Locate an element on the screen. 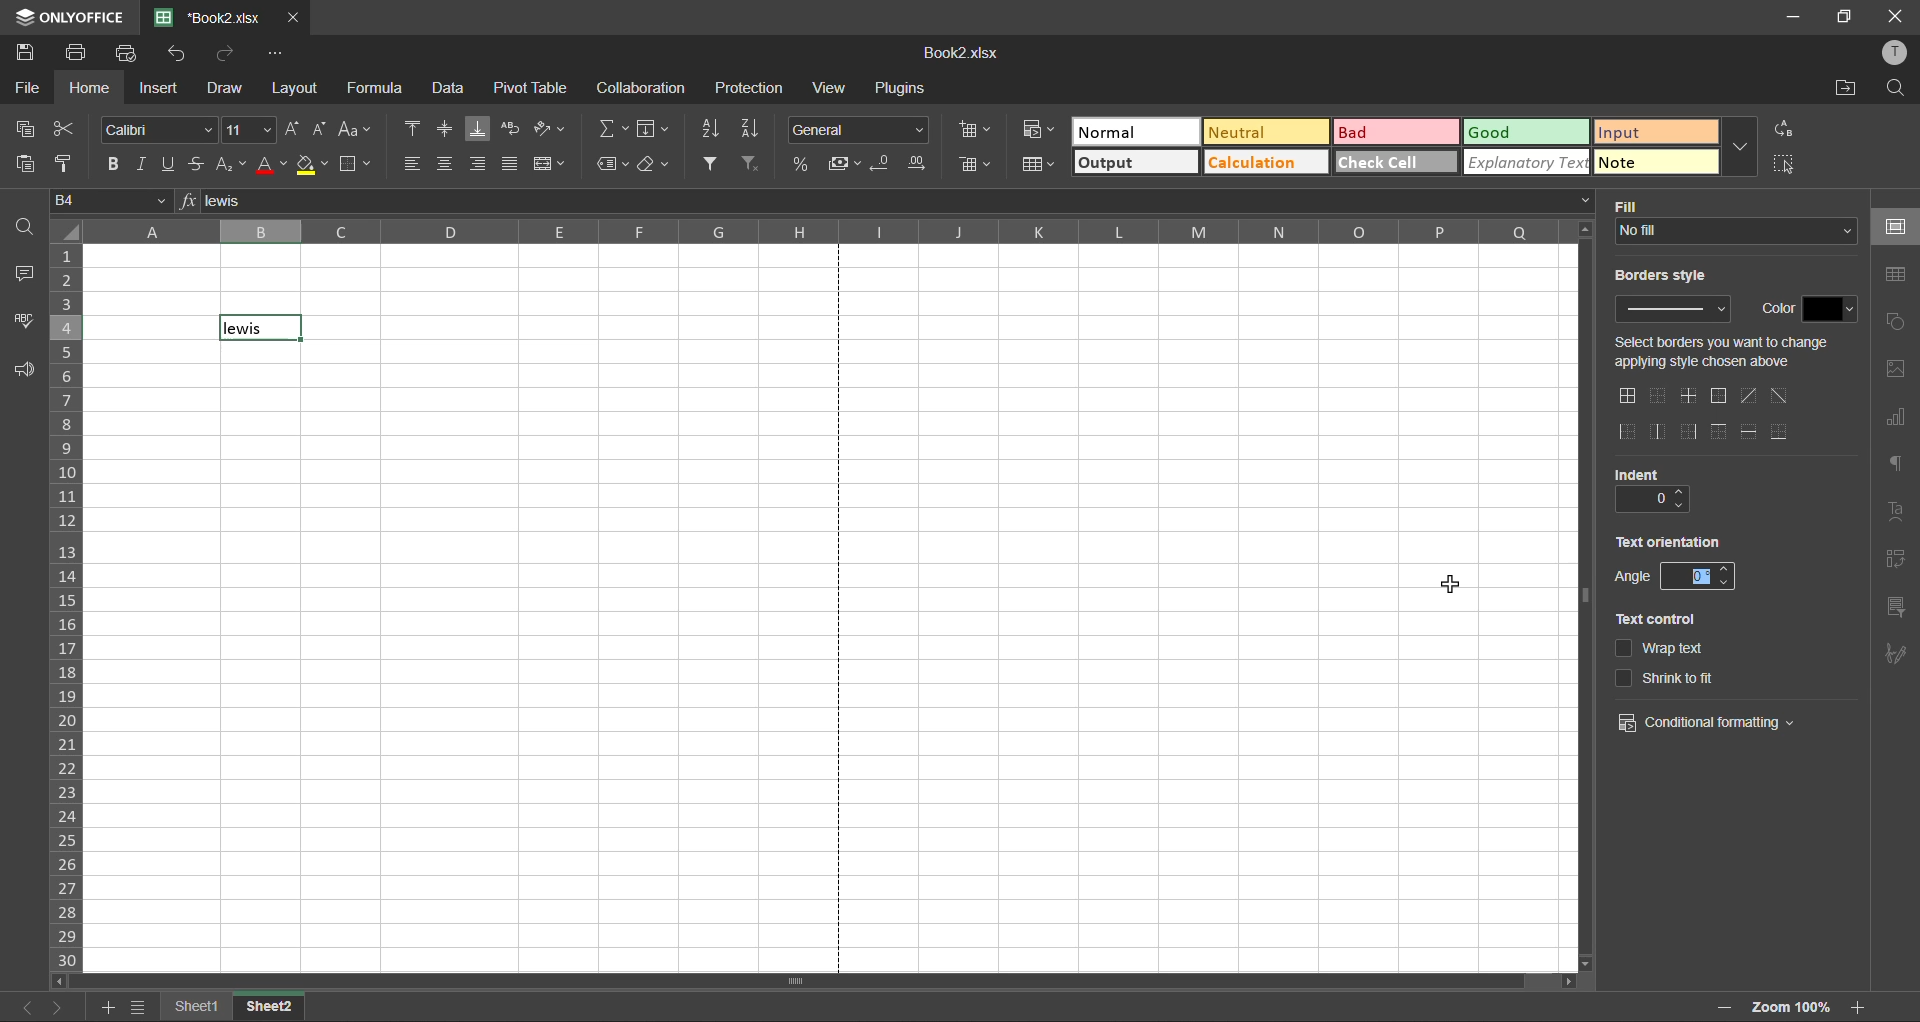 The image size is (1920, 1022). horizontal scrollbar is located at coordinates (794, 980).